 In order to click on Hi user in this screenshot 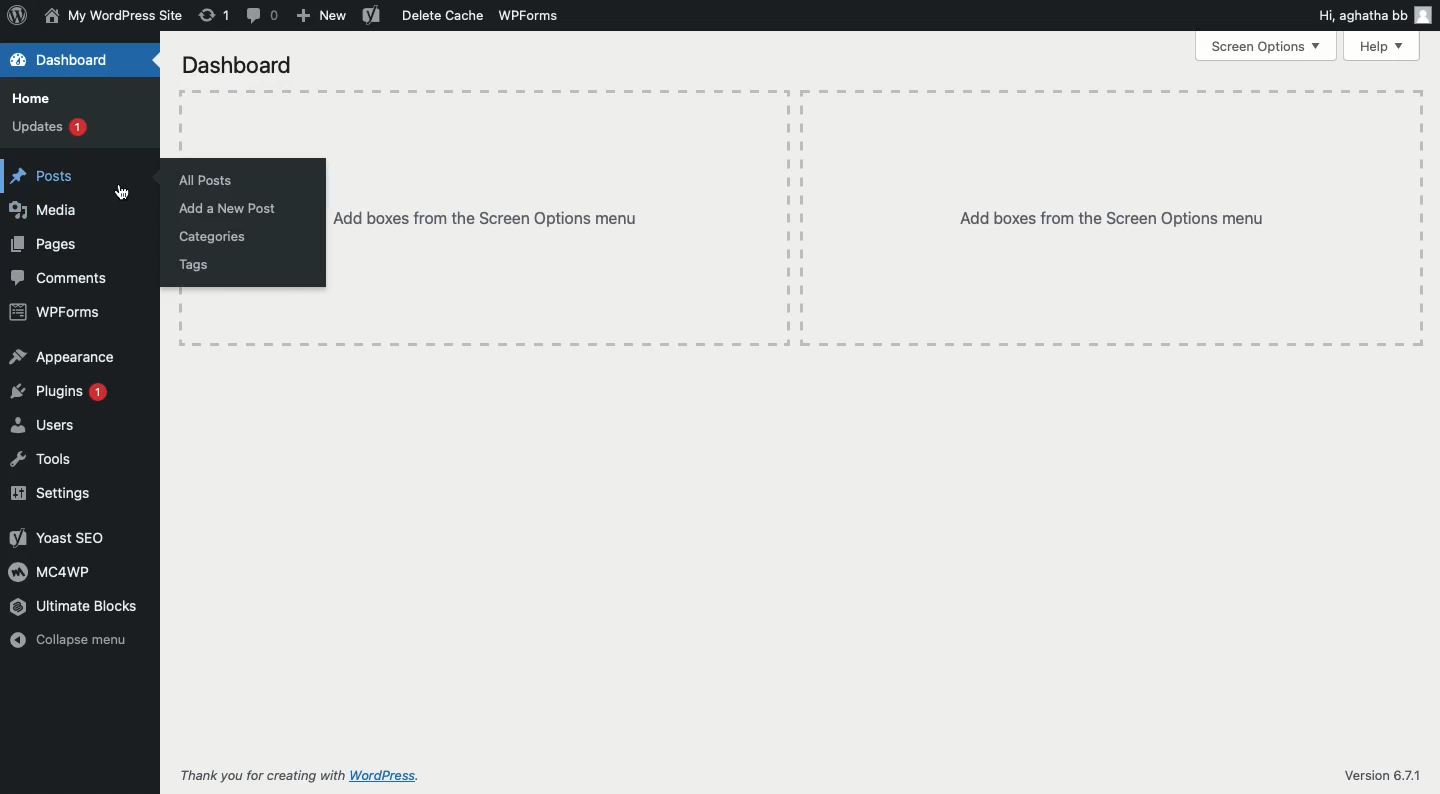, I will do `click(1375, 16)`.